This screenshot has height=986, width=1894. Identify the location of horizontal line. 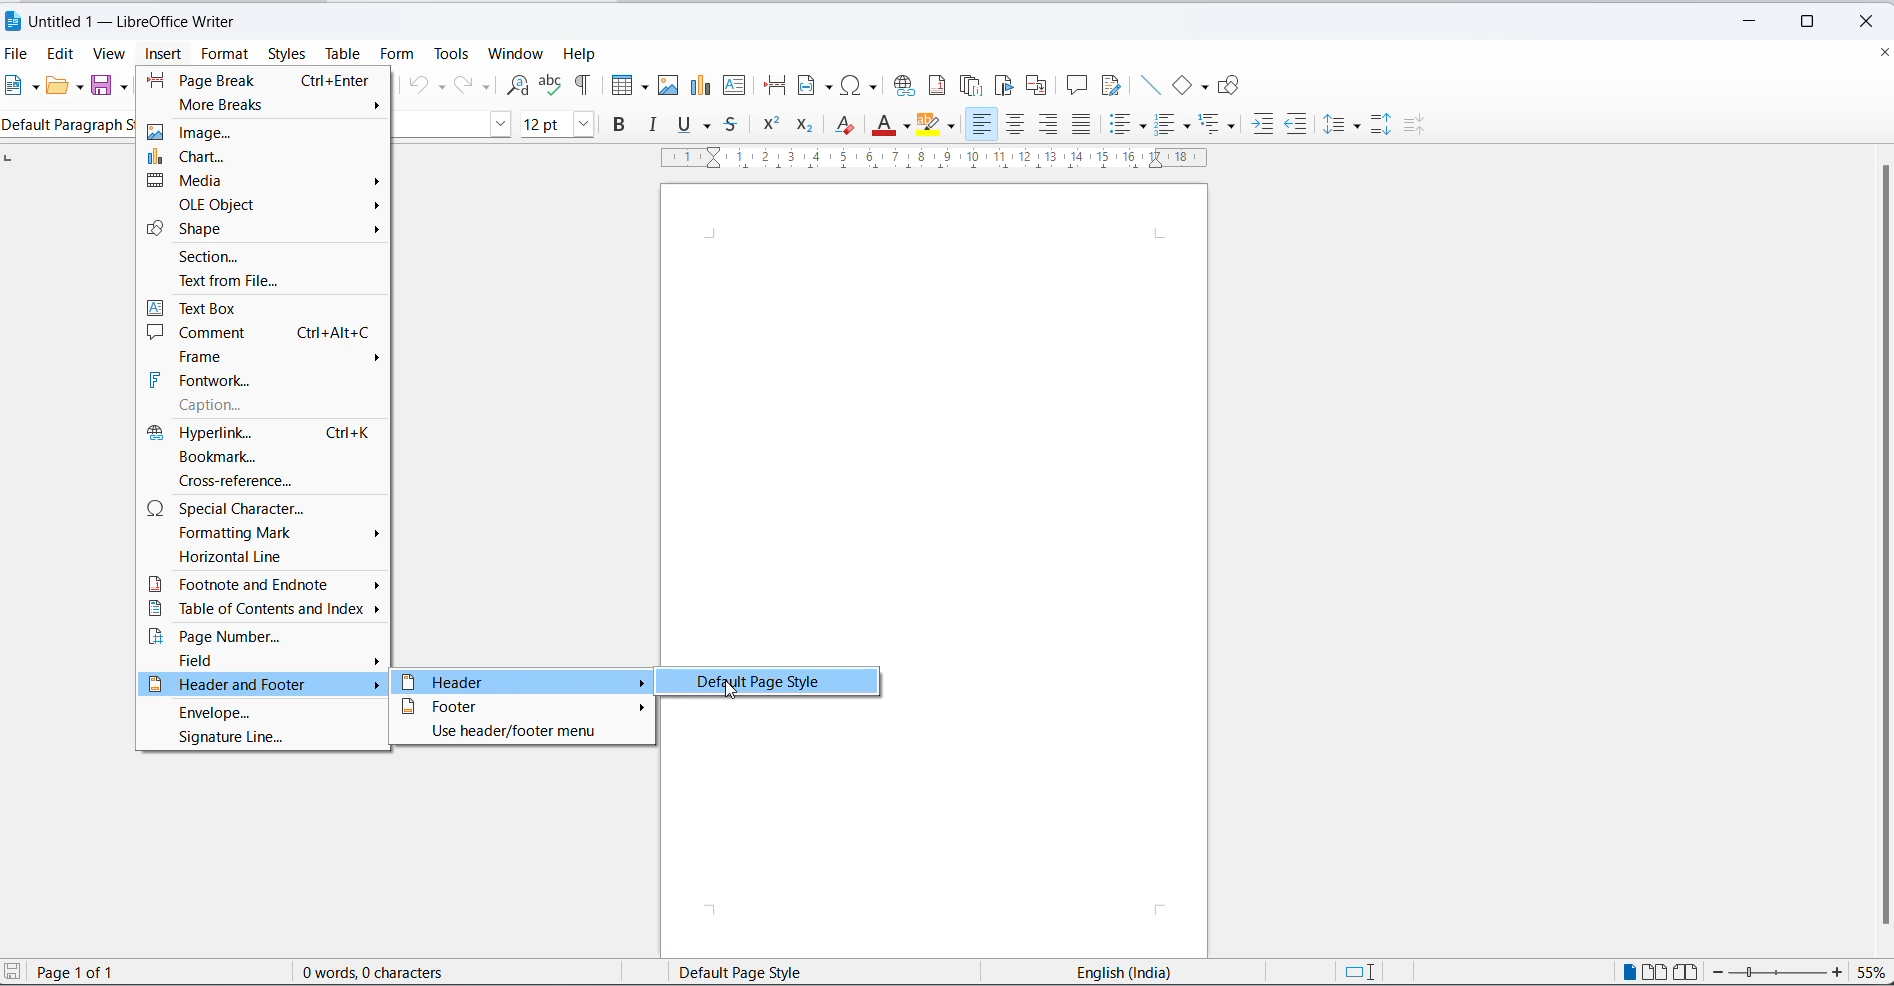
(266, 562).